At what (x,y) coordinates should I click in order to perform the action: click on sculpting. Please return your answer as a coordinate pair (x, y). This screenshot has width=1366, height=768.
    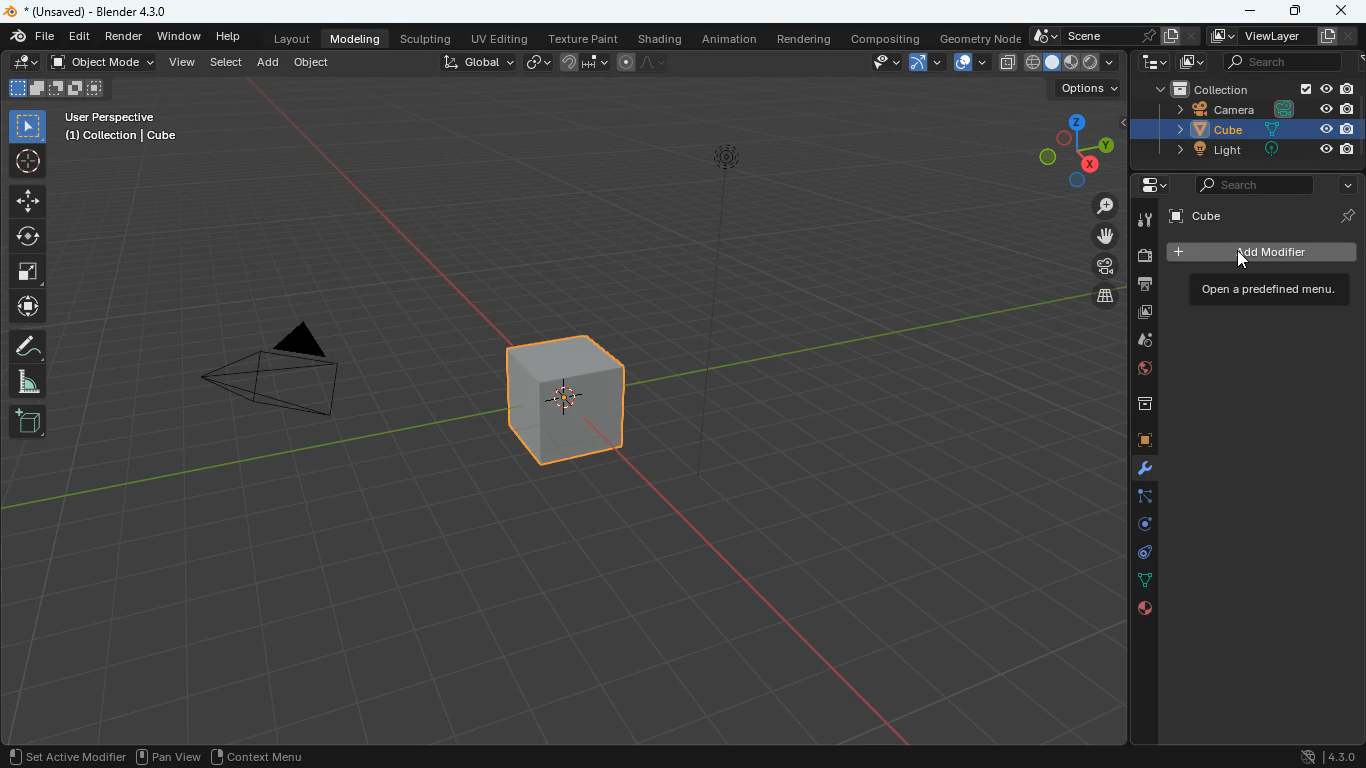
    Looking at the image, I should click on (429, 38).